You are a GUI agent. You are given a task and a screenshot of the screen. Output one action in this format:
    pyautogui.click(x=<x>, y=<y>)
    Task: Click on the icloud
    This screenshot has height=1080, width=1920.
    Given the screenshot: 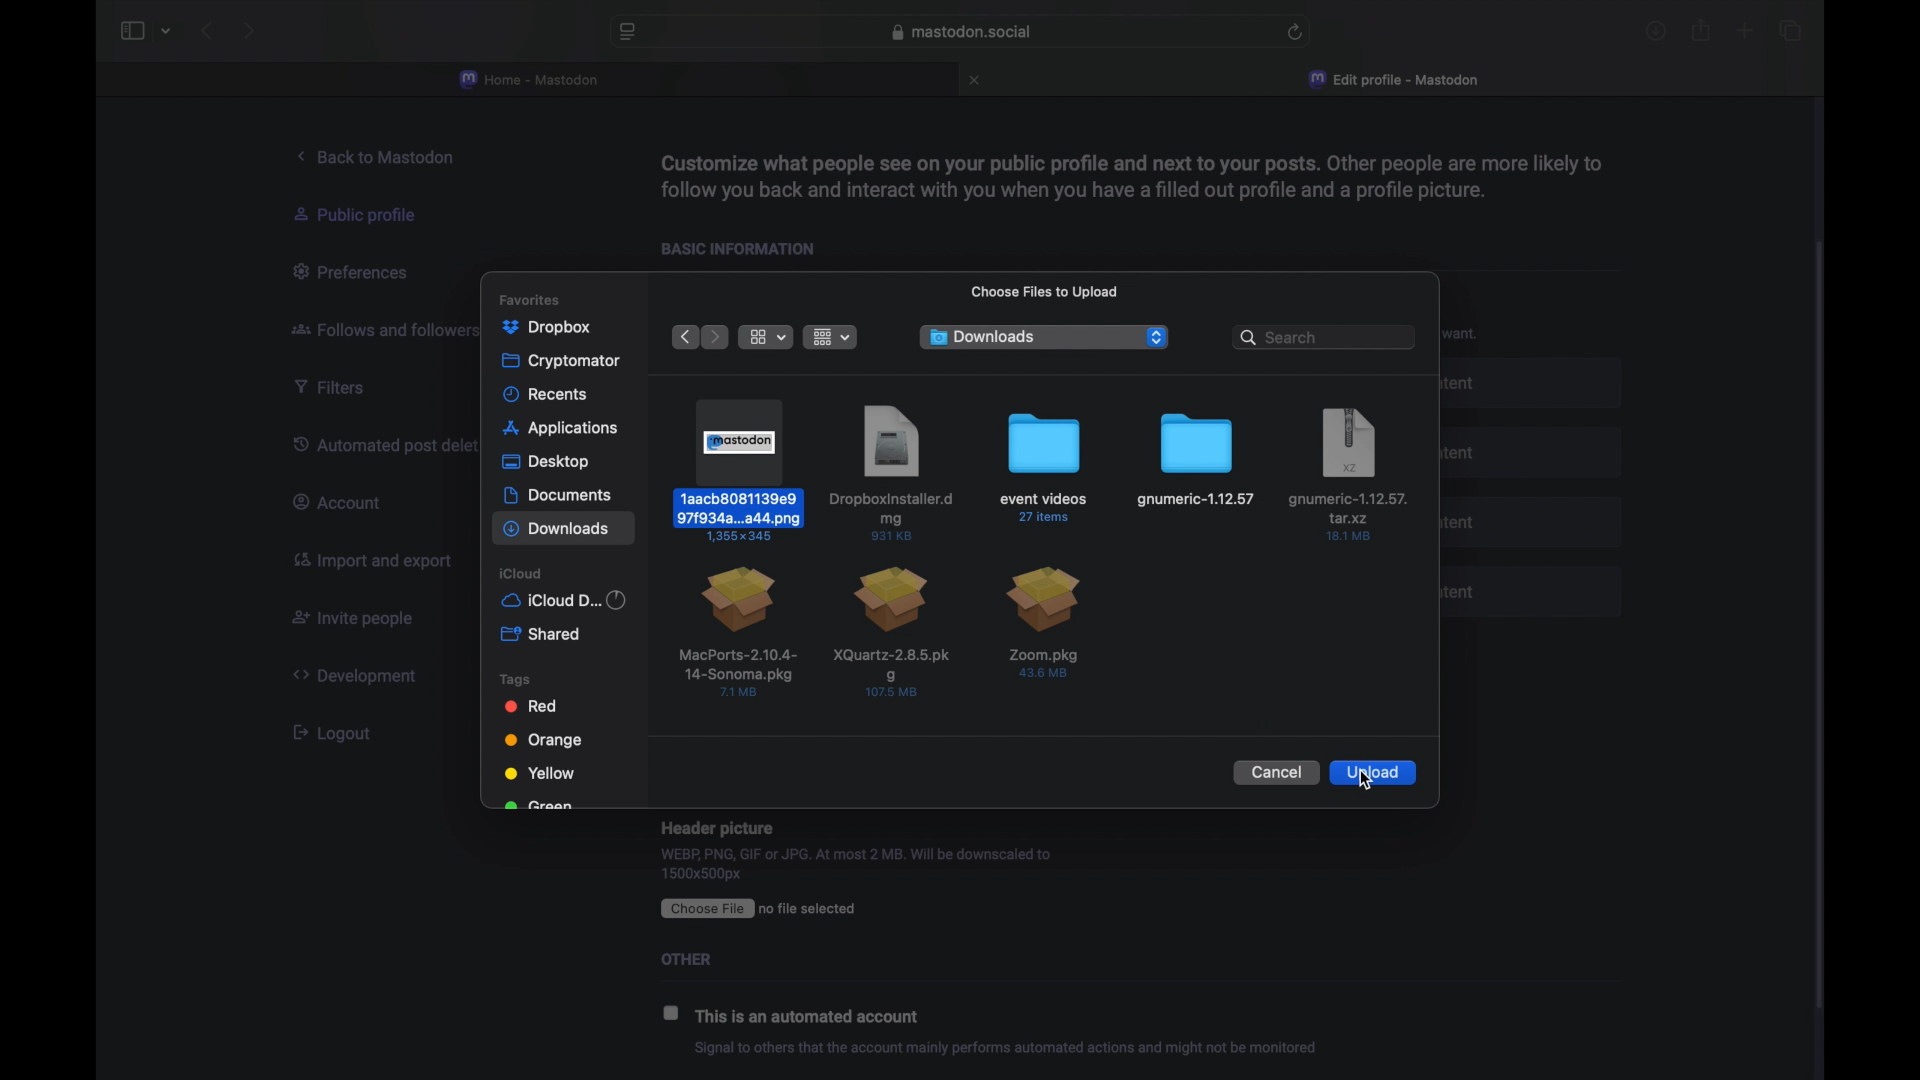 What is the action you would take?
    pyautogui.click(x=522, y=573)
    